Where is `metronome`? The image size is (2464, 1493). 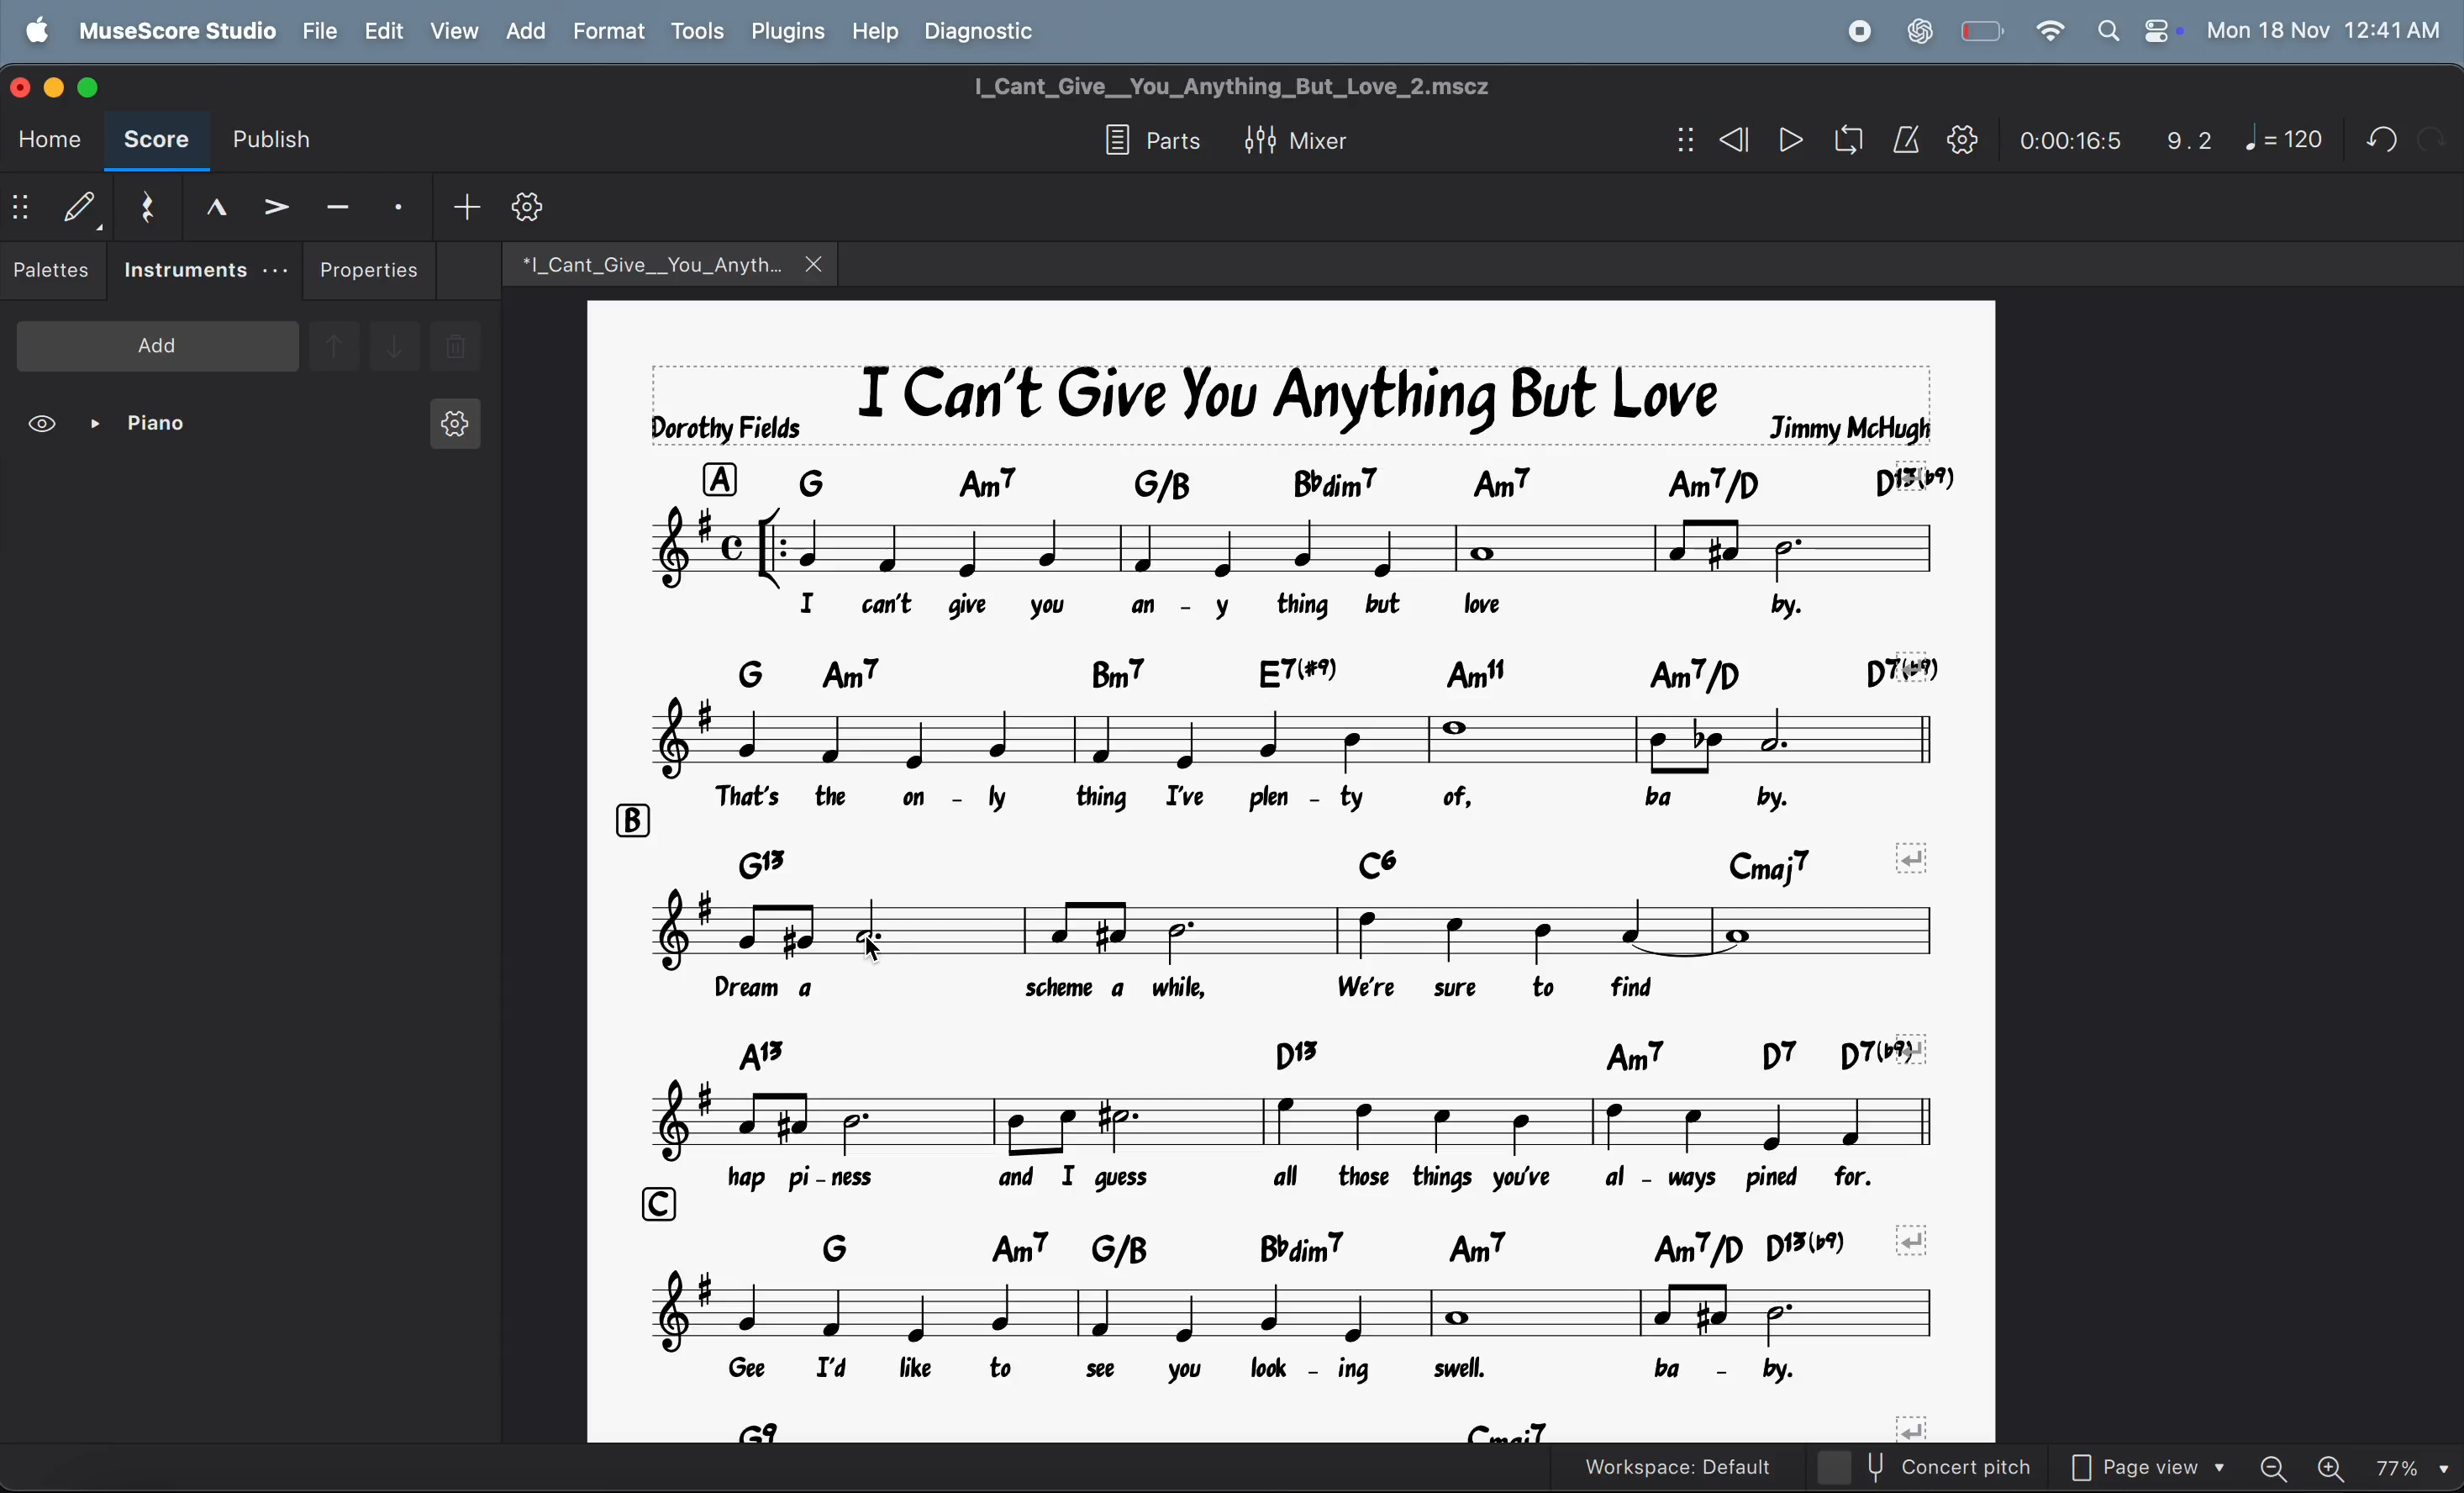
metronome is located at coordinates (1906, 139).